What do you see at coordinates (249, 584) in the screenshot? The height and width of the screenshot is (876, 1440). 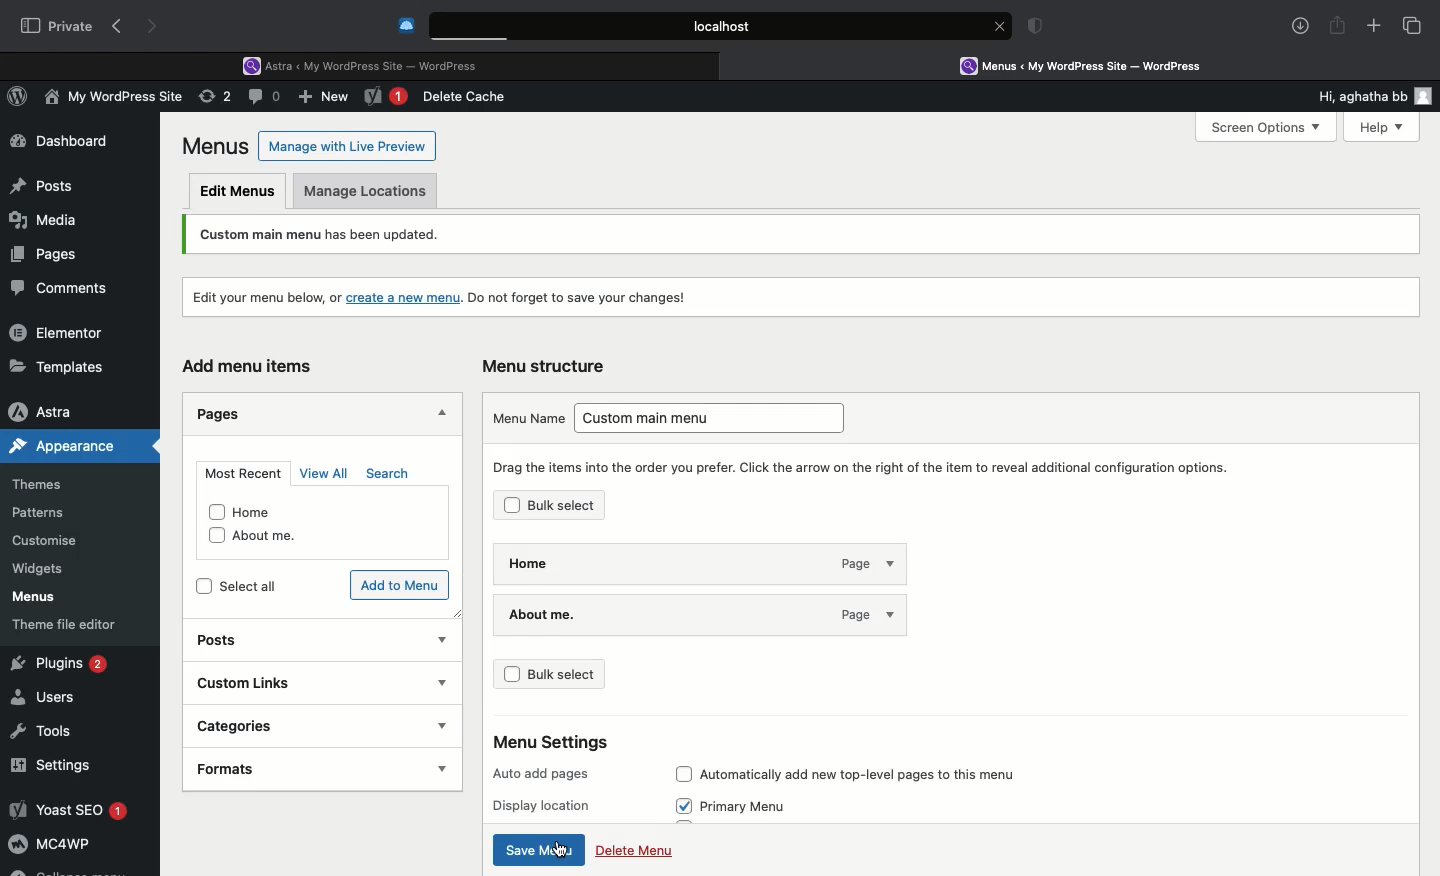 I see `Select all ` at bounding box center [249, 584].